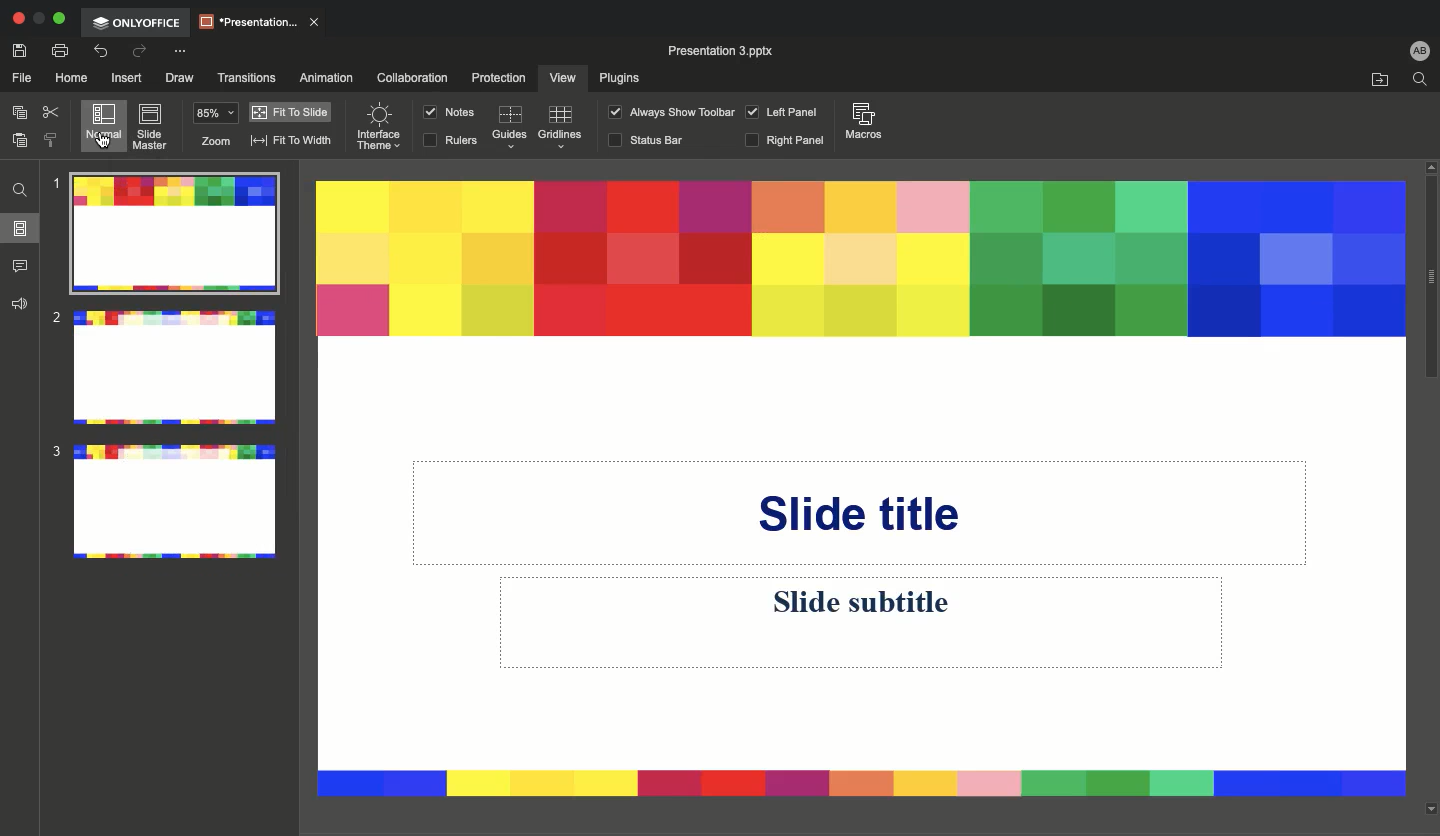 This screenshot has height=836, width=1440. I want to click on Copy, so click(19, 115).